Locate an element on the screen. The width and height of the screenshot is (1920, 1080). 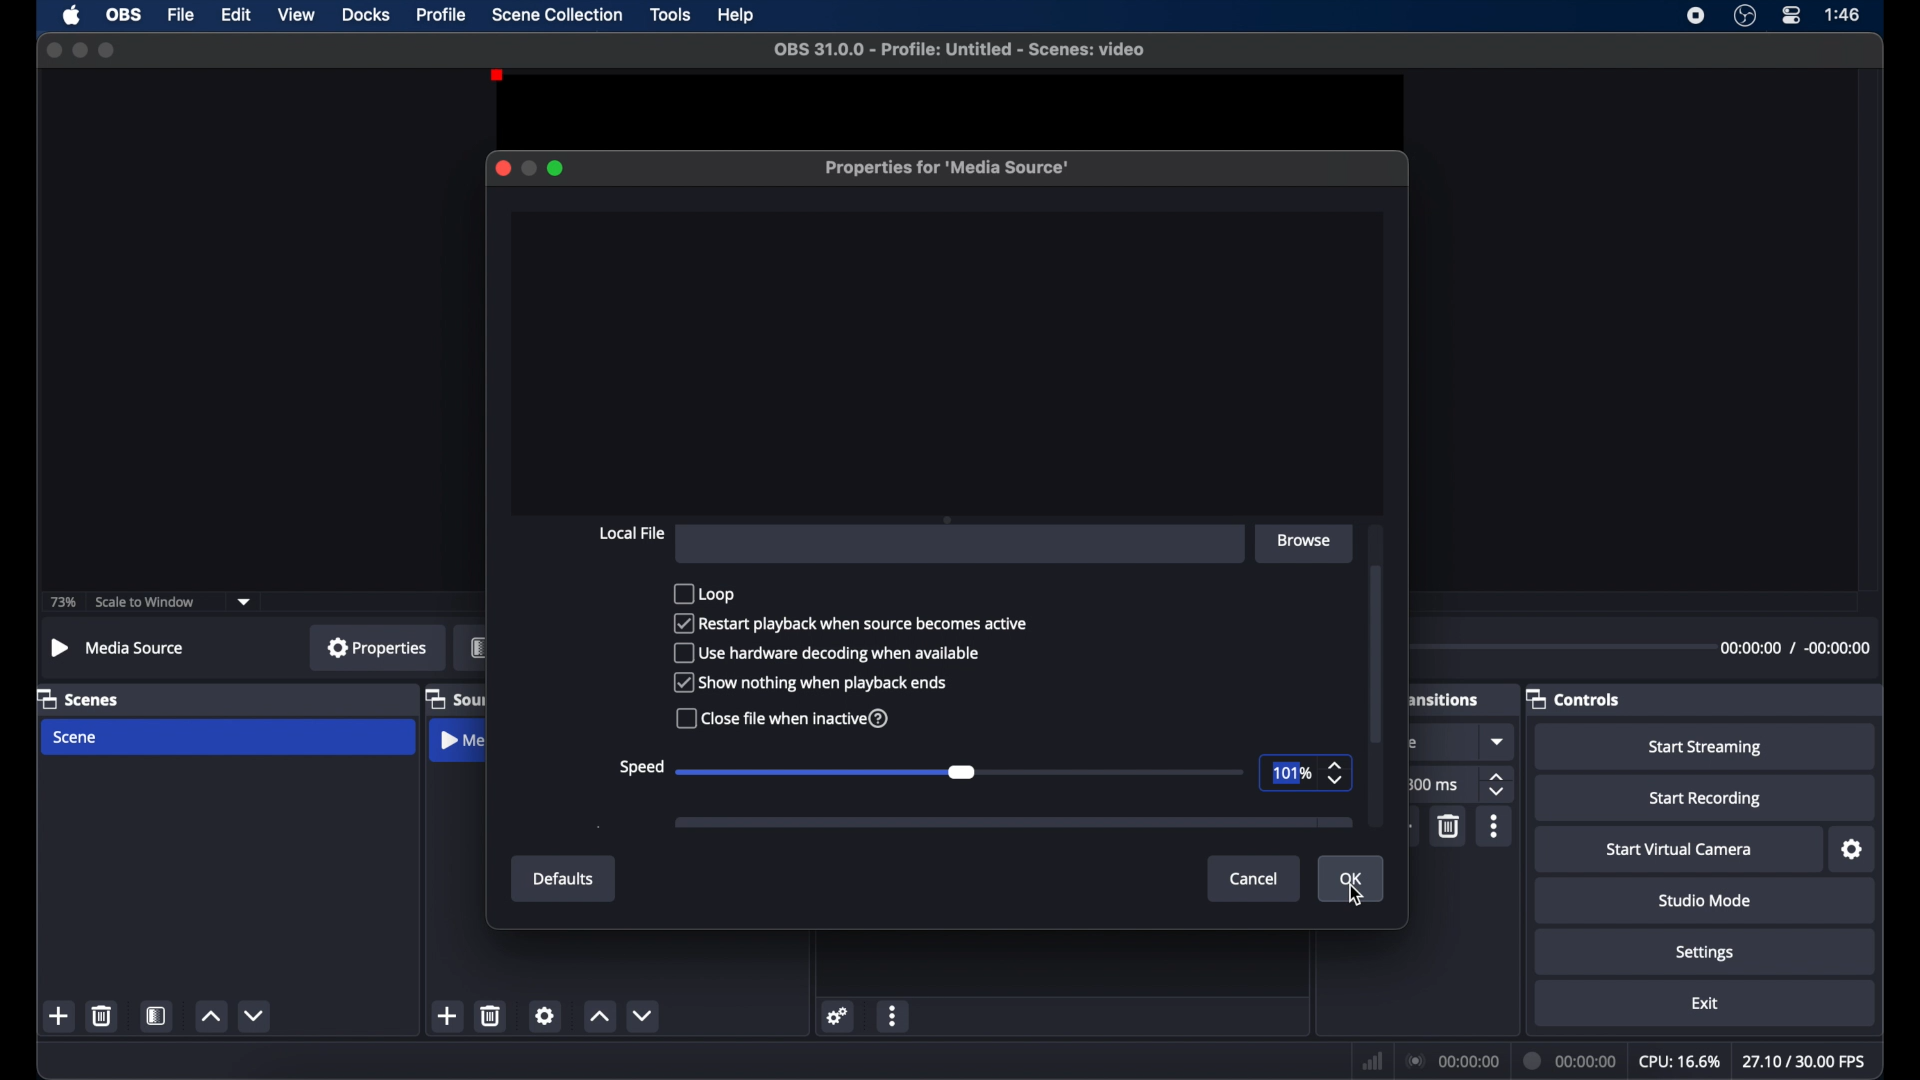
apple icon is located at coordinates (74, 15).